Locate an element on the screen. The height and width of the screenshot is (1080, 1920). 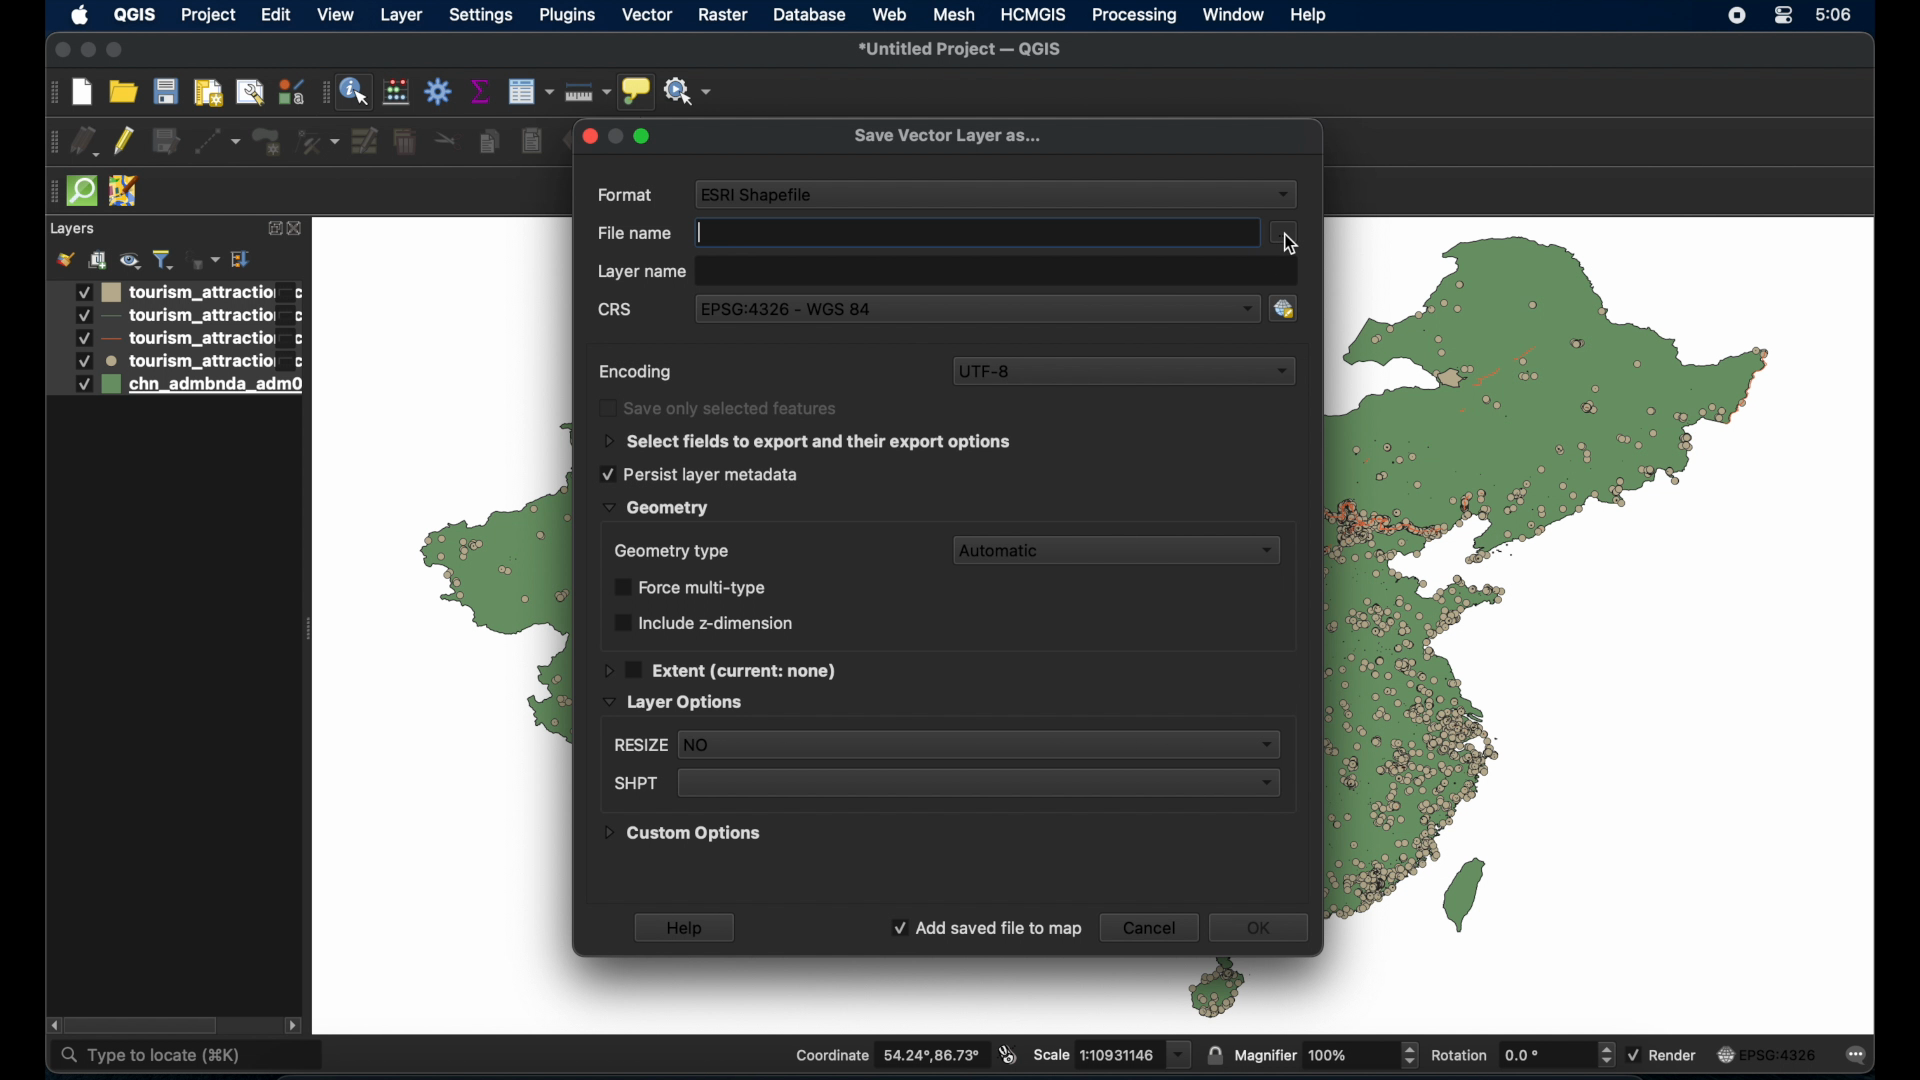
layer is located at coordinates (71, 230).